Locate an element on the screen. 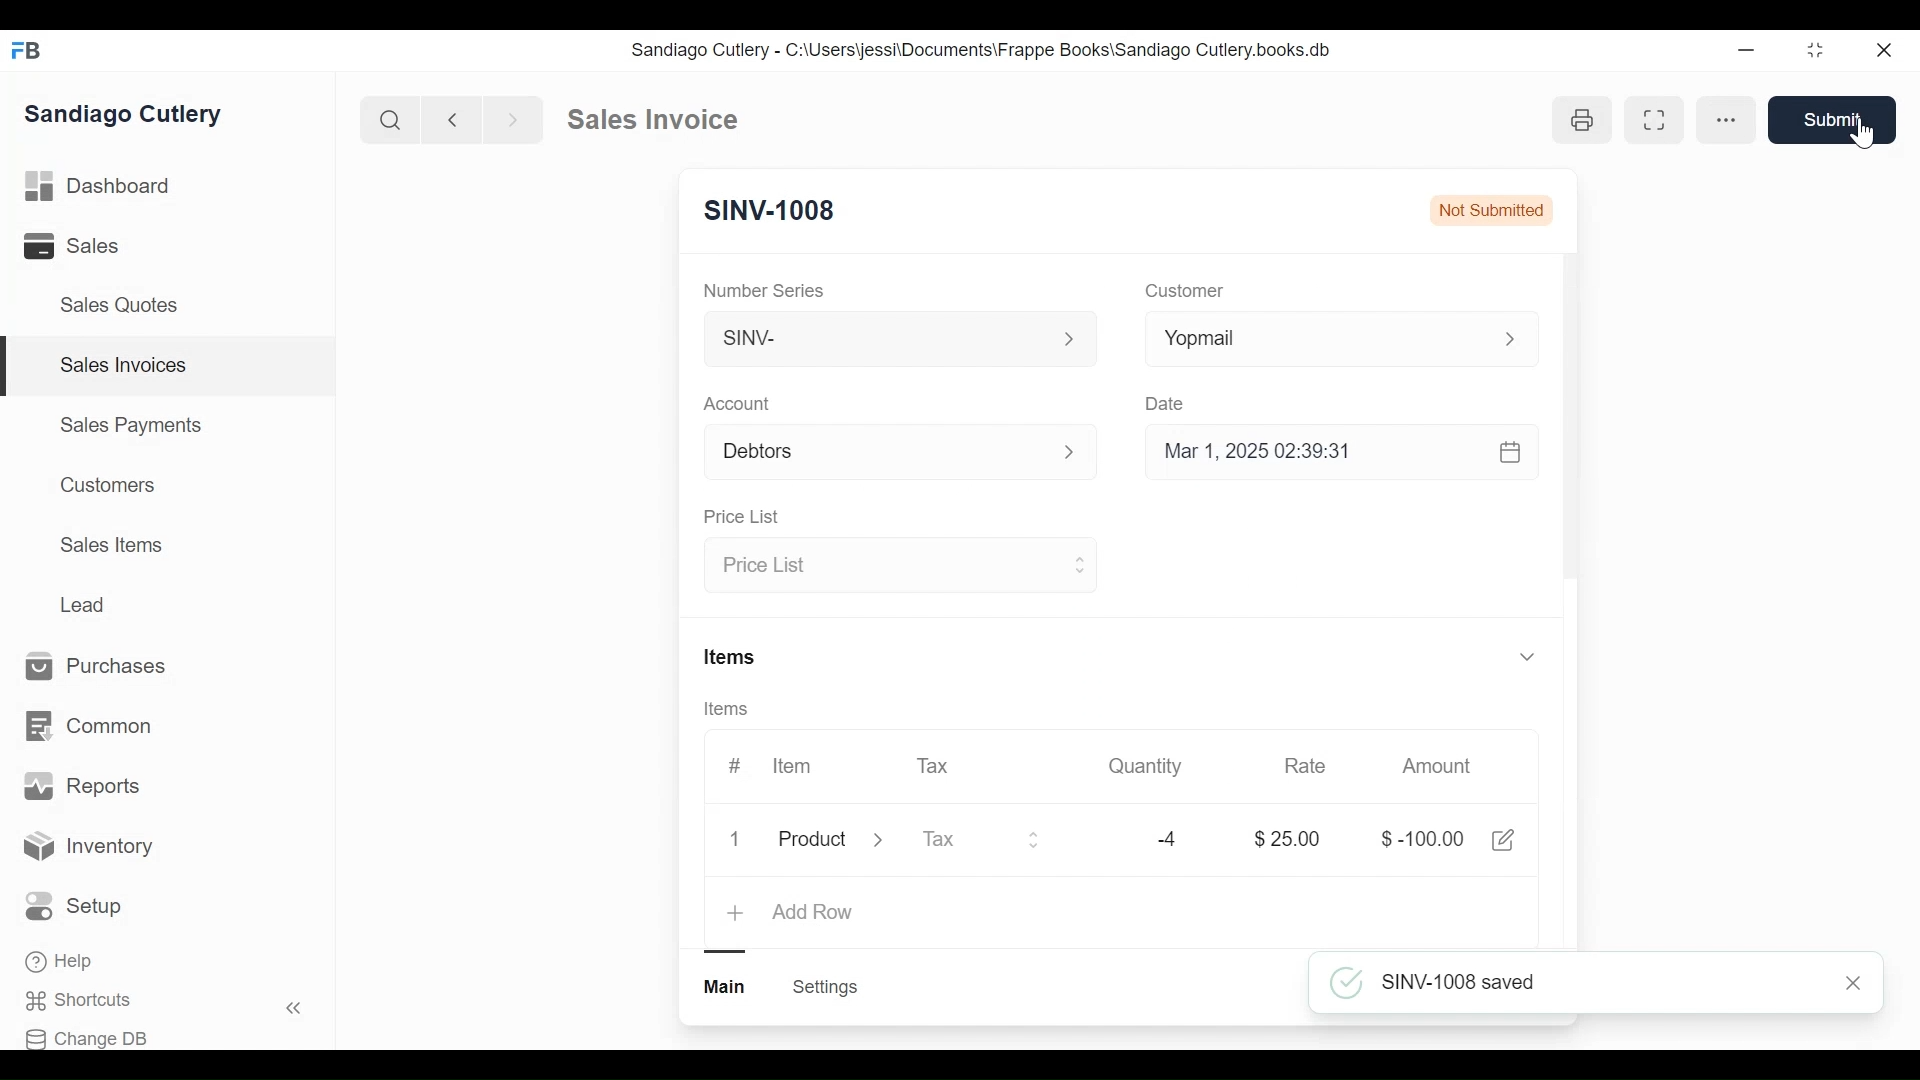  Items is located at coordinates (1124, 656).